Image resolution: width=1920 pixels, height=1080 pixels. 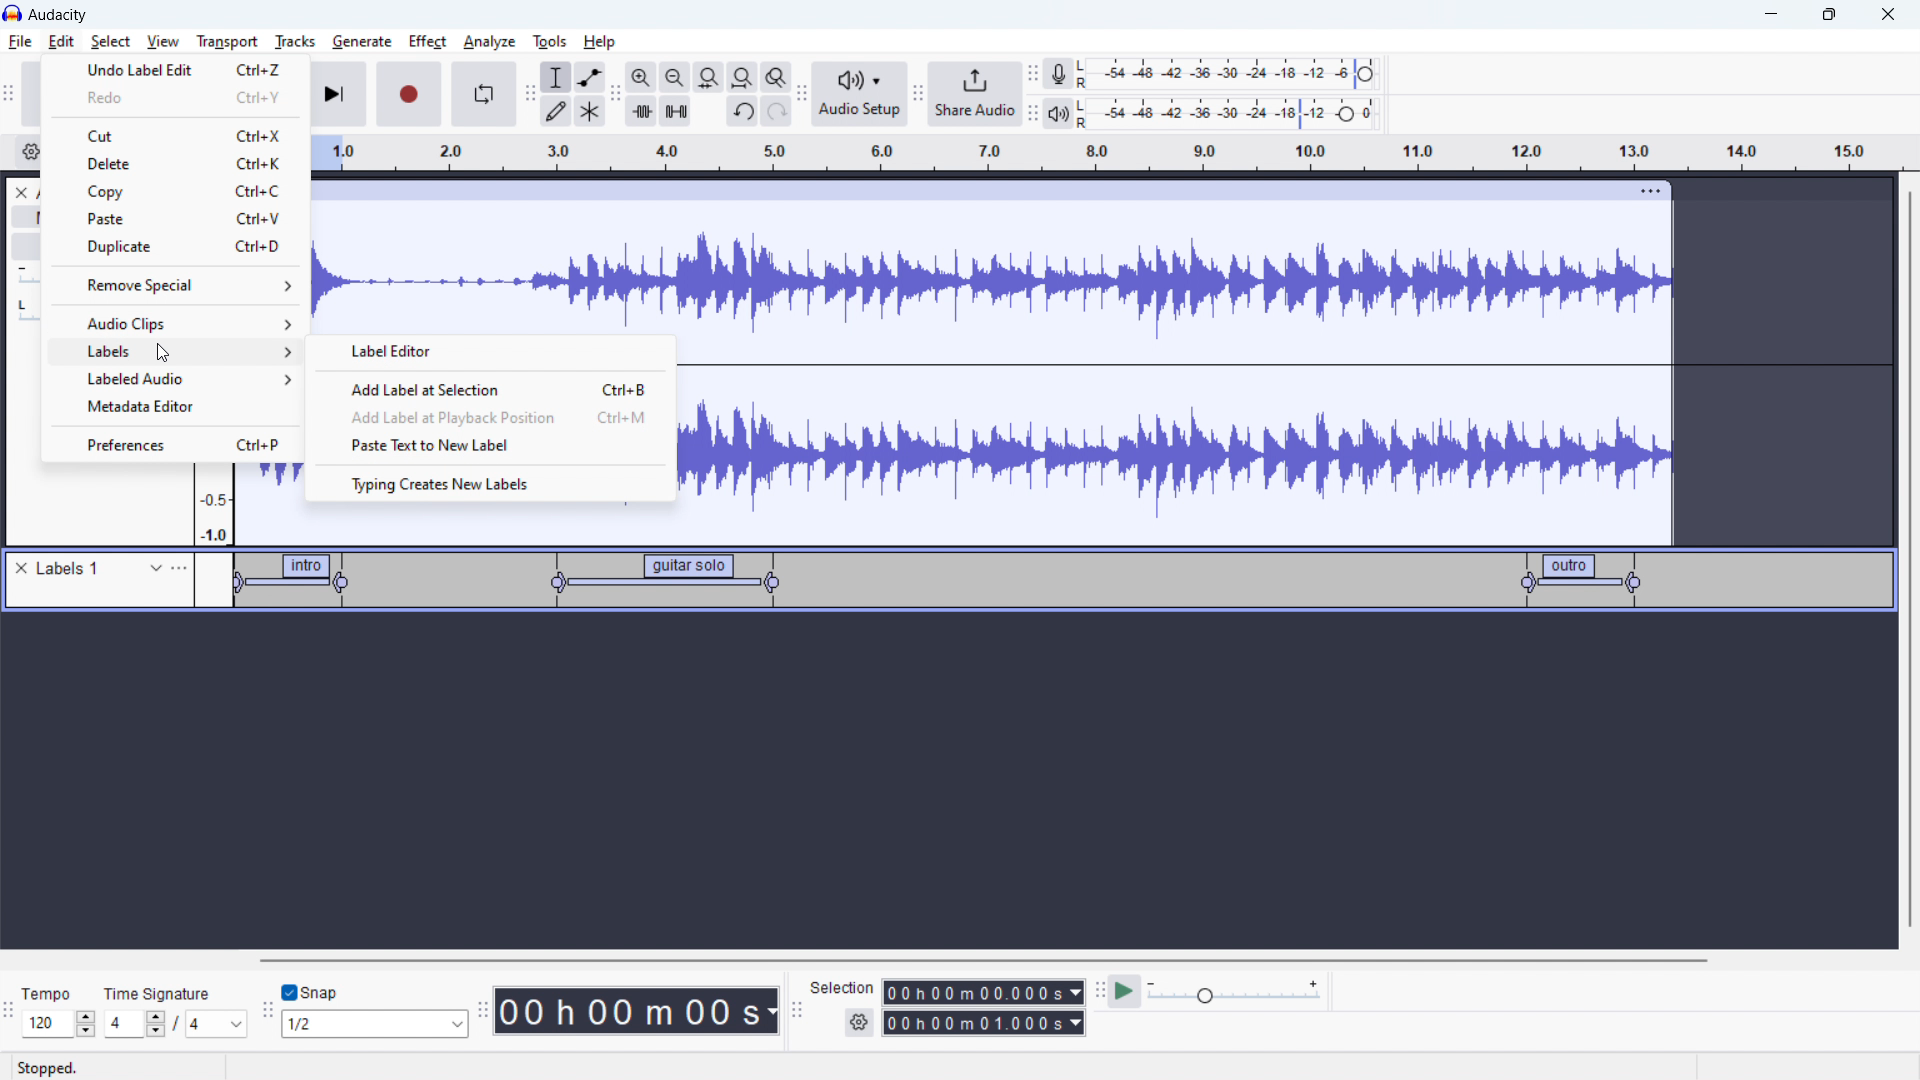 What do you see at coordinates (556, 110) in the screenshot?
I see `draw tool` at bounding box center [556, 110].